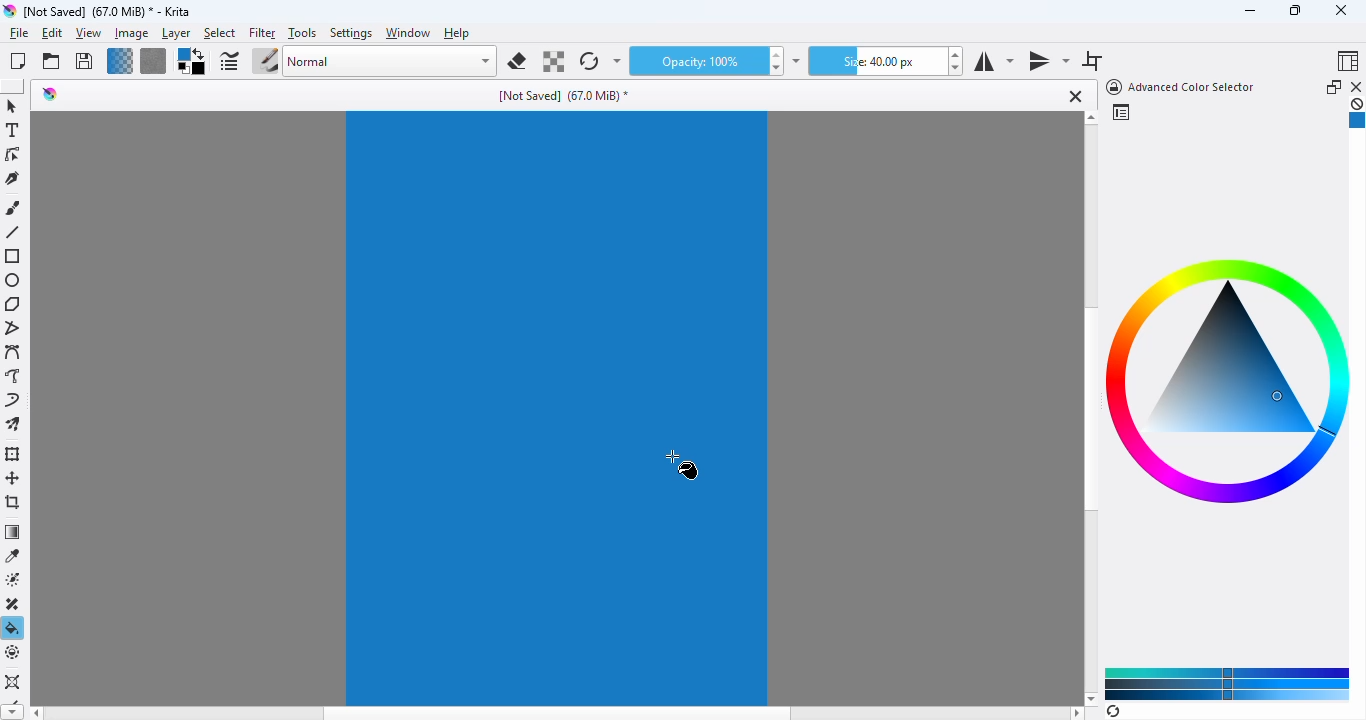 Image resolution: width=1366 pixels, height=720 pixels. Describe the element at coordinates (993, 62) in the screenshot. I see `horizontal mirror tool` at that location.